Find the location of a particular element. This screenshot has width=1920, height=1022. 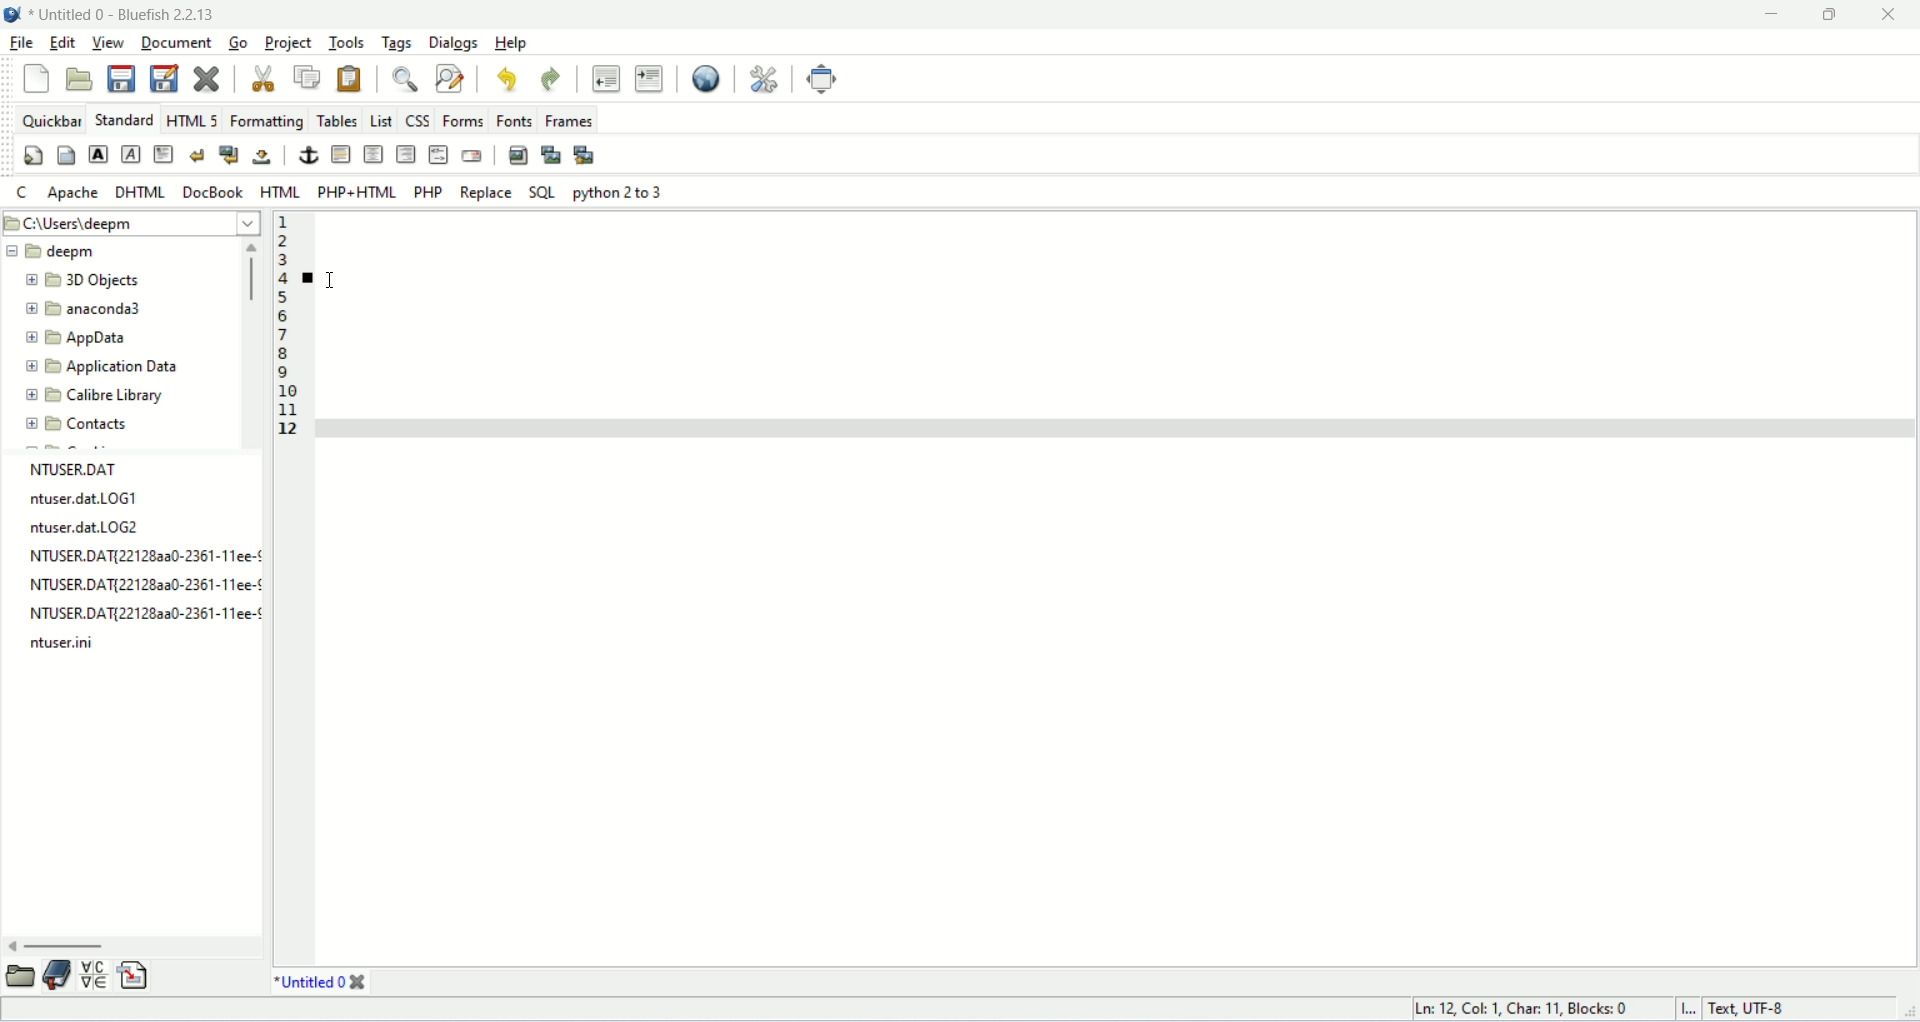

Ln, col, char, block is located at coordinates (1519, 1010).